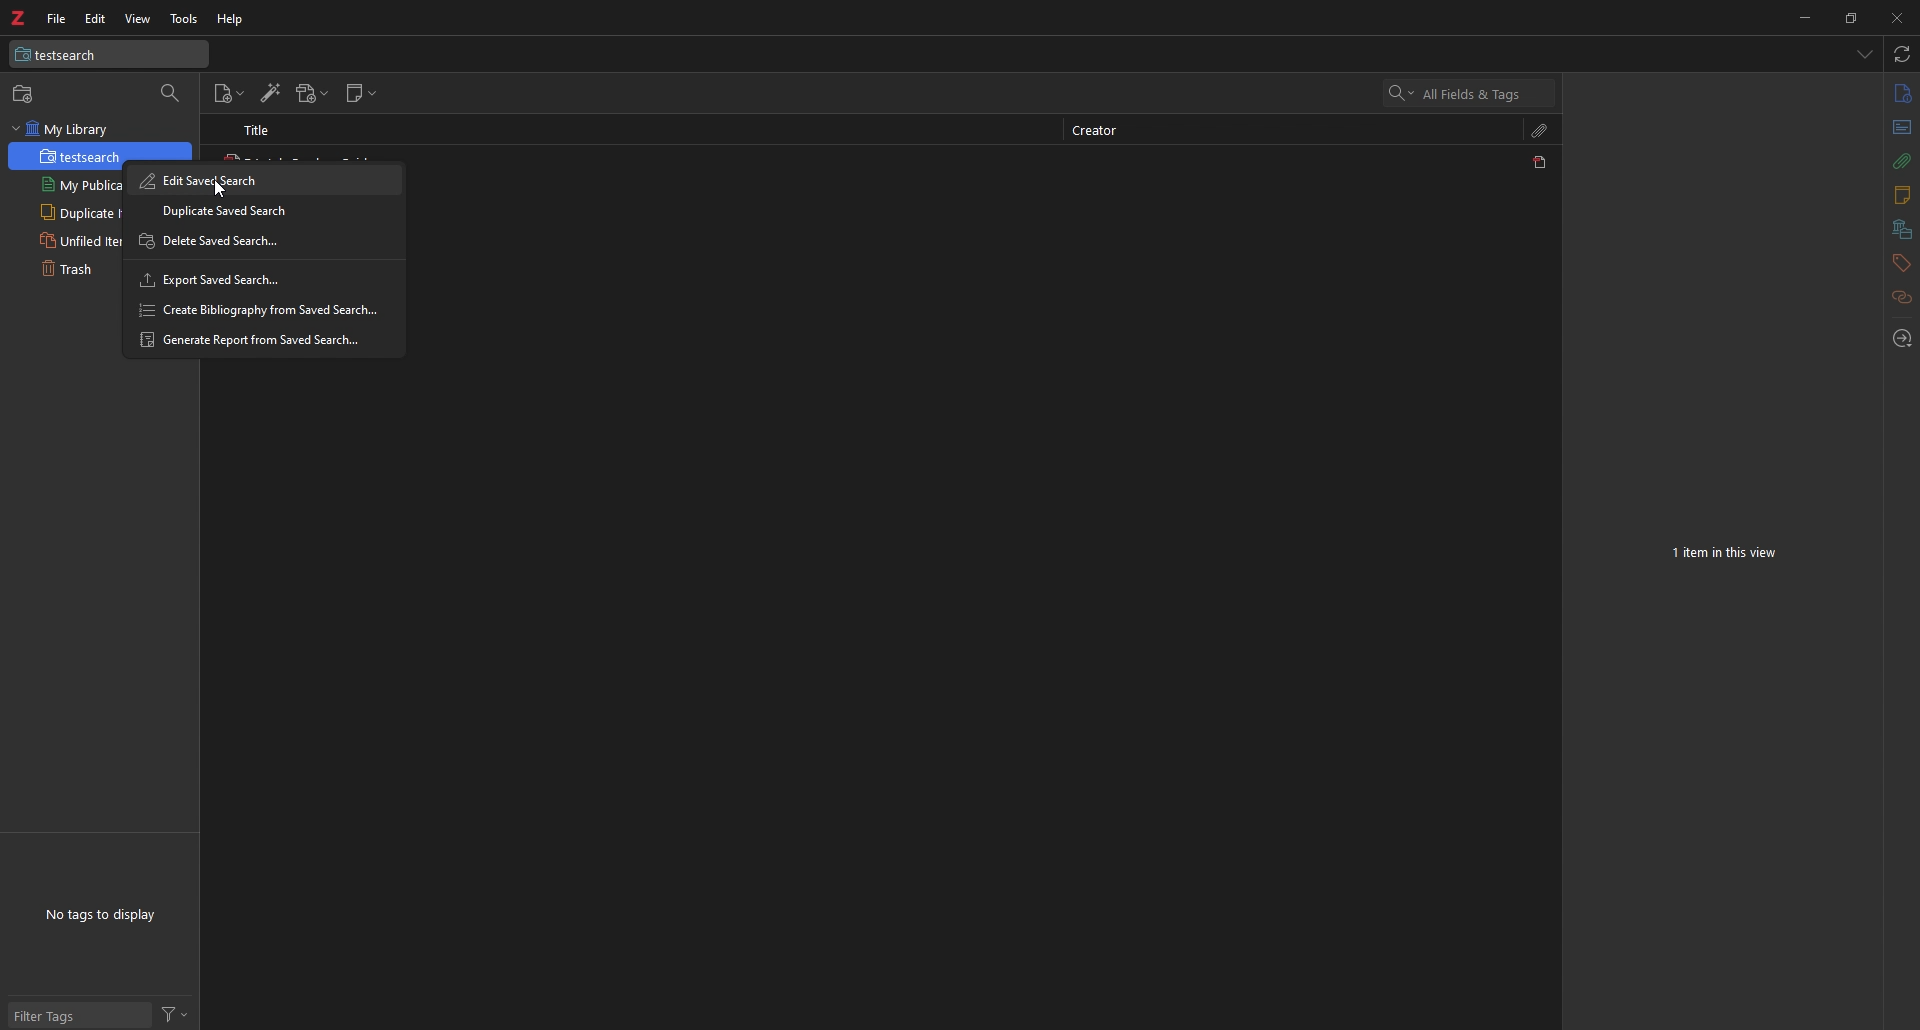  I want to click on help, so click(231, 20).